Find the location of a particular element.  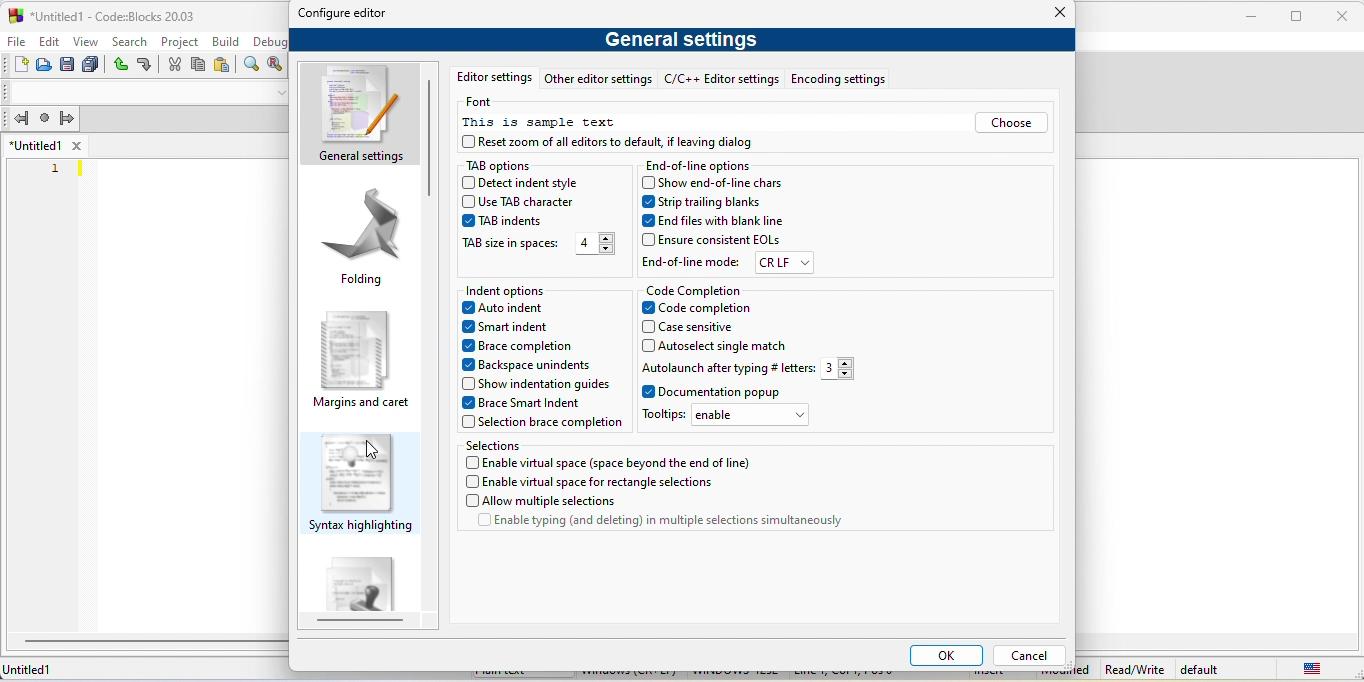

enable typing is located at coordinates (662, 520).